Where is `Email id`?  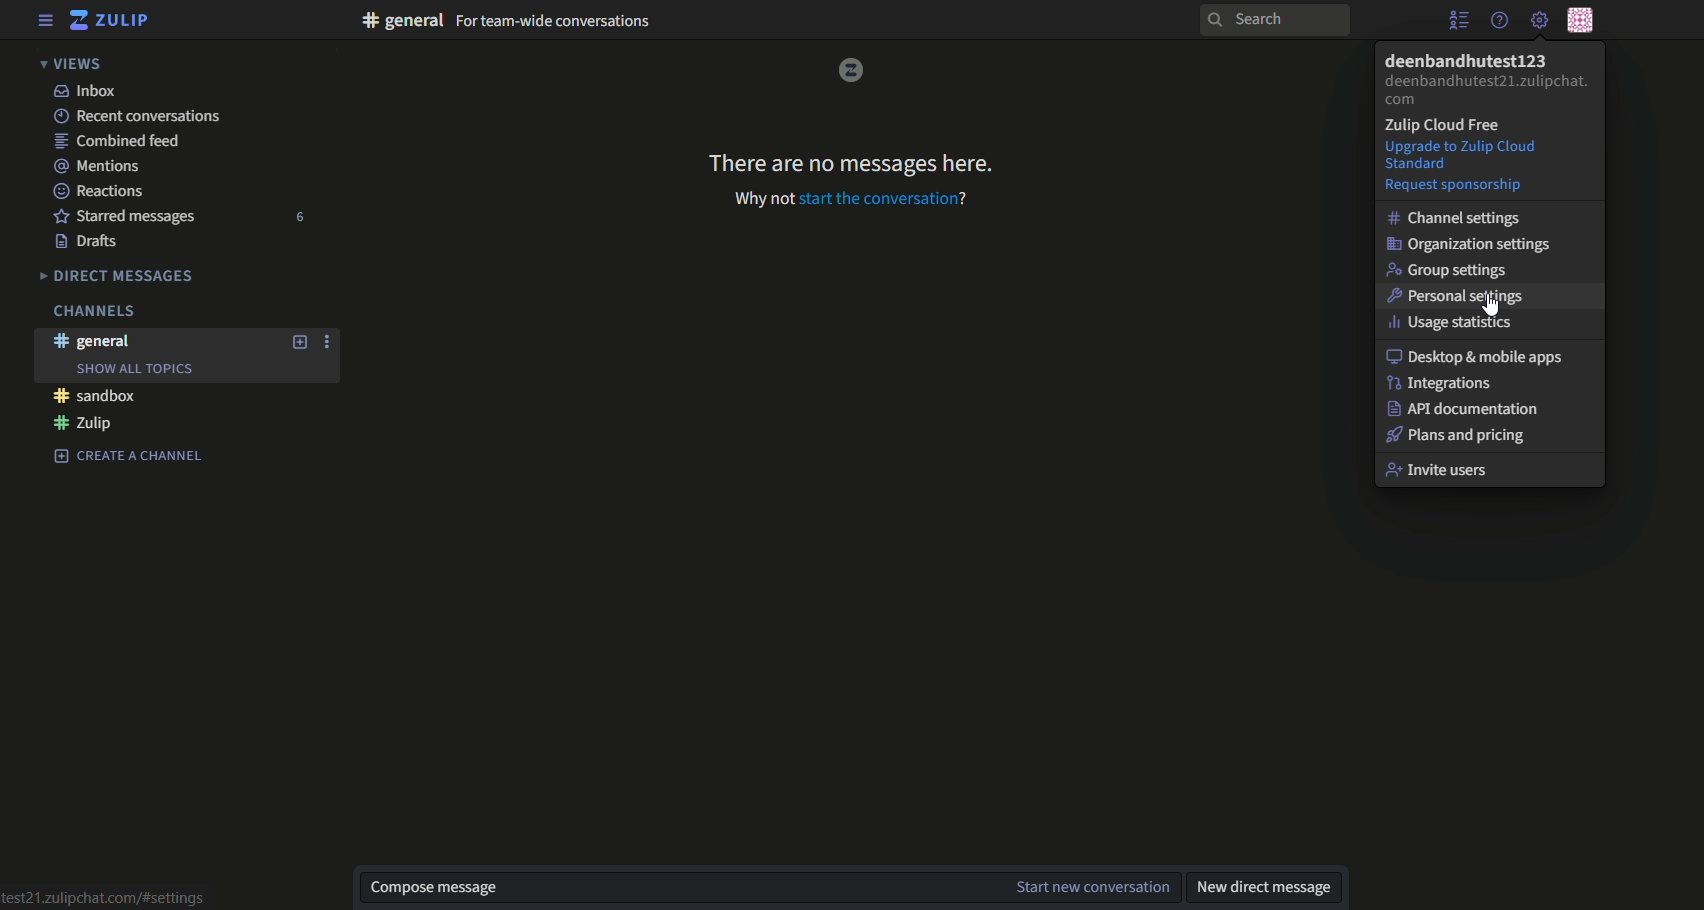 Email id is located at coordinates (1488, 92).